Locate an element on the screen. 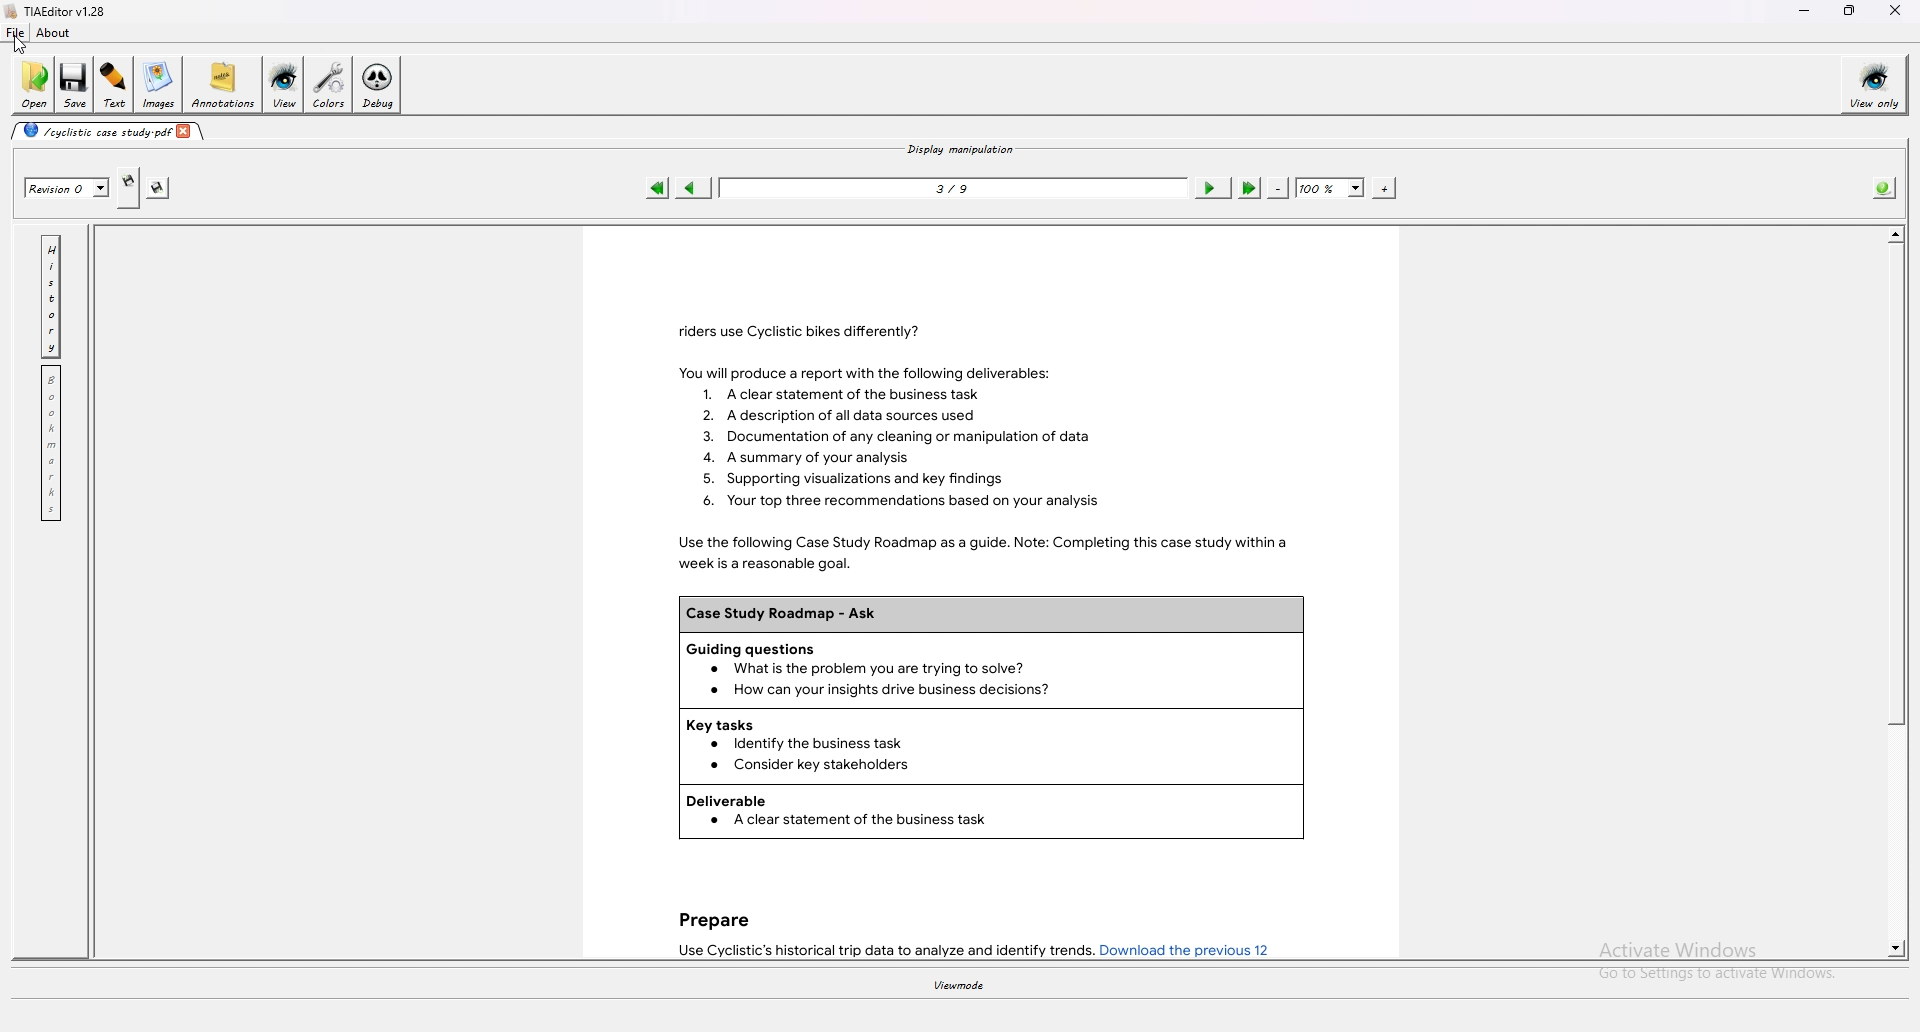 The image size is (1920, 1032). Case Study Roadmap - Ask is located at coordinates (989, 614).